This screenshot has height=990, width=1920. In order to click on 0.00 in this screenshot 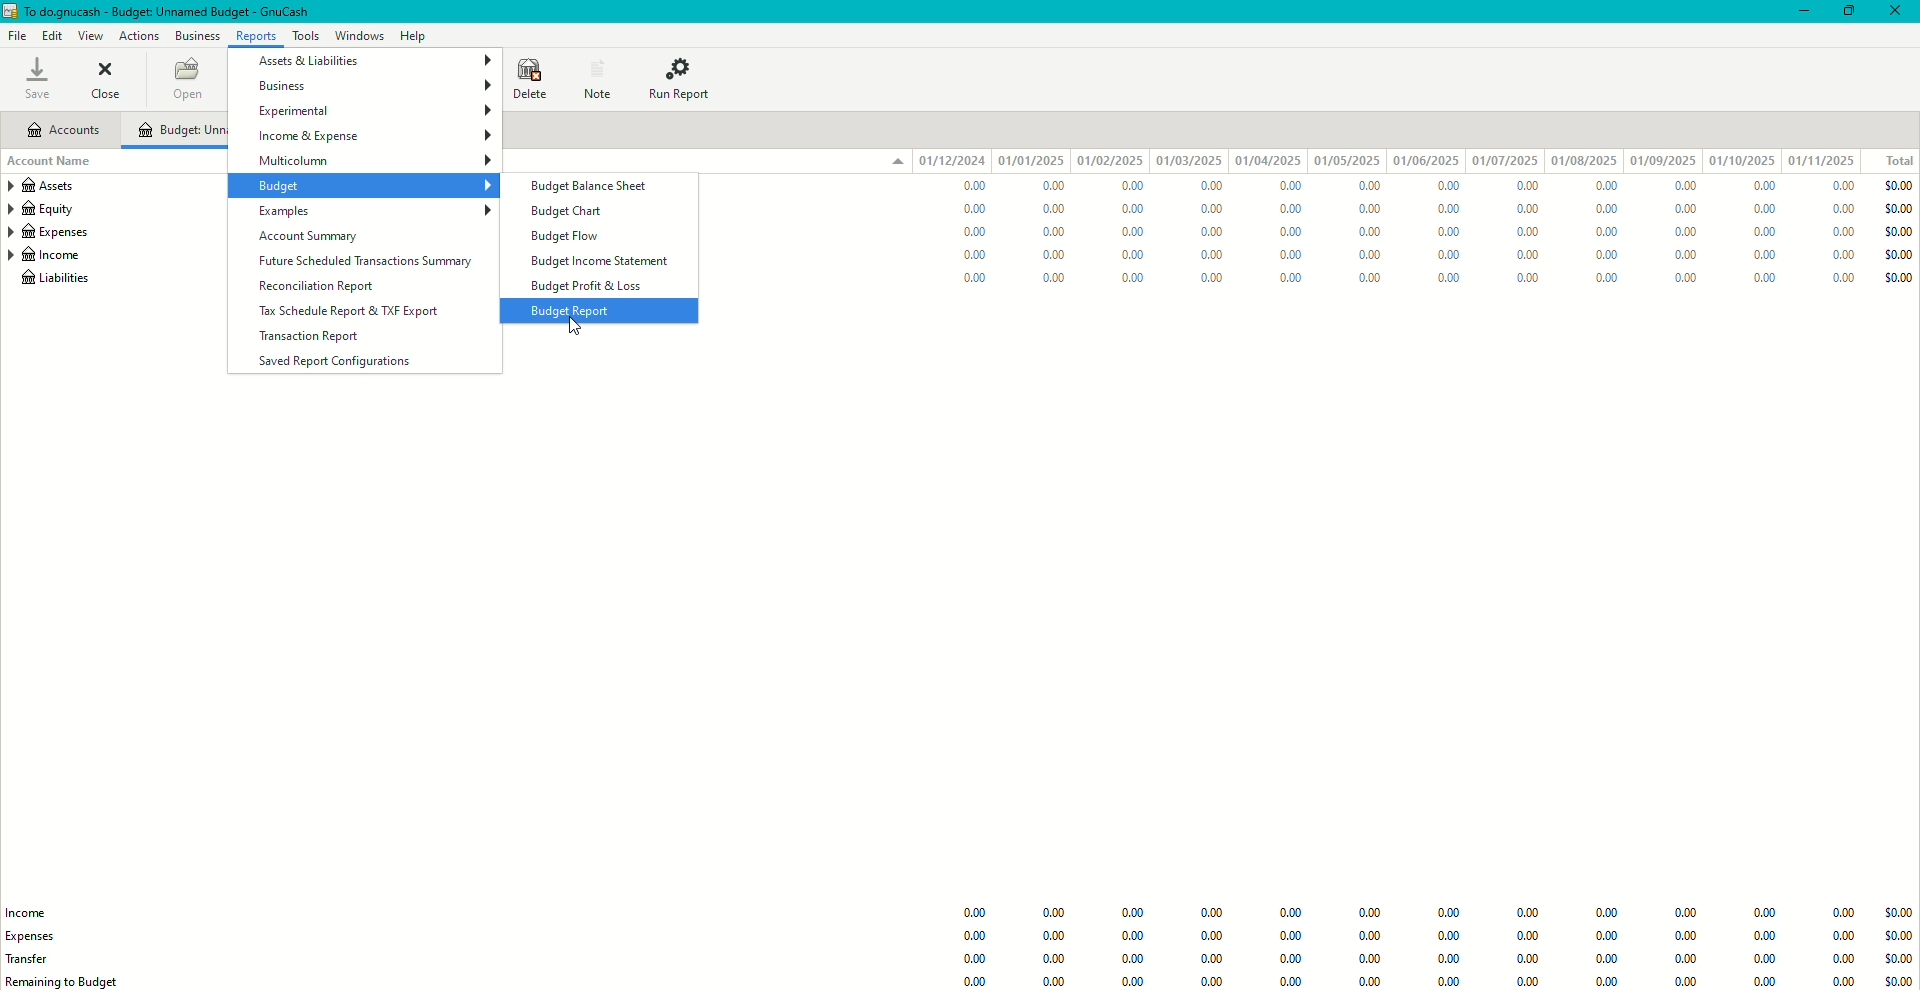, I will do `click(1524, 278)`.